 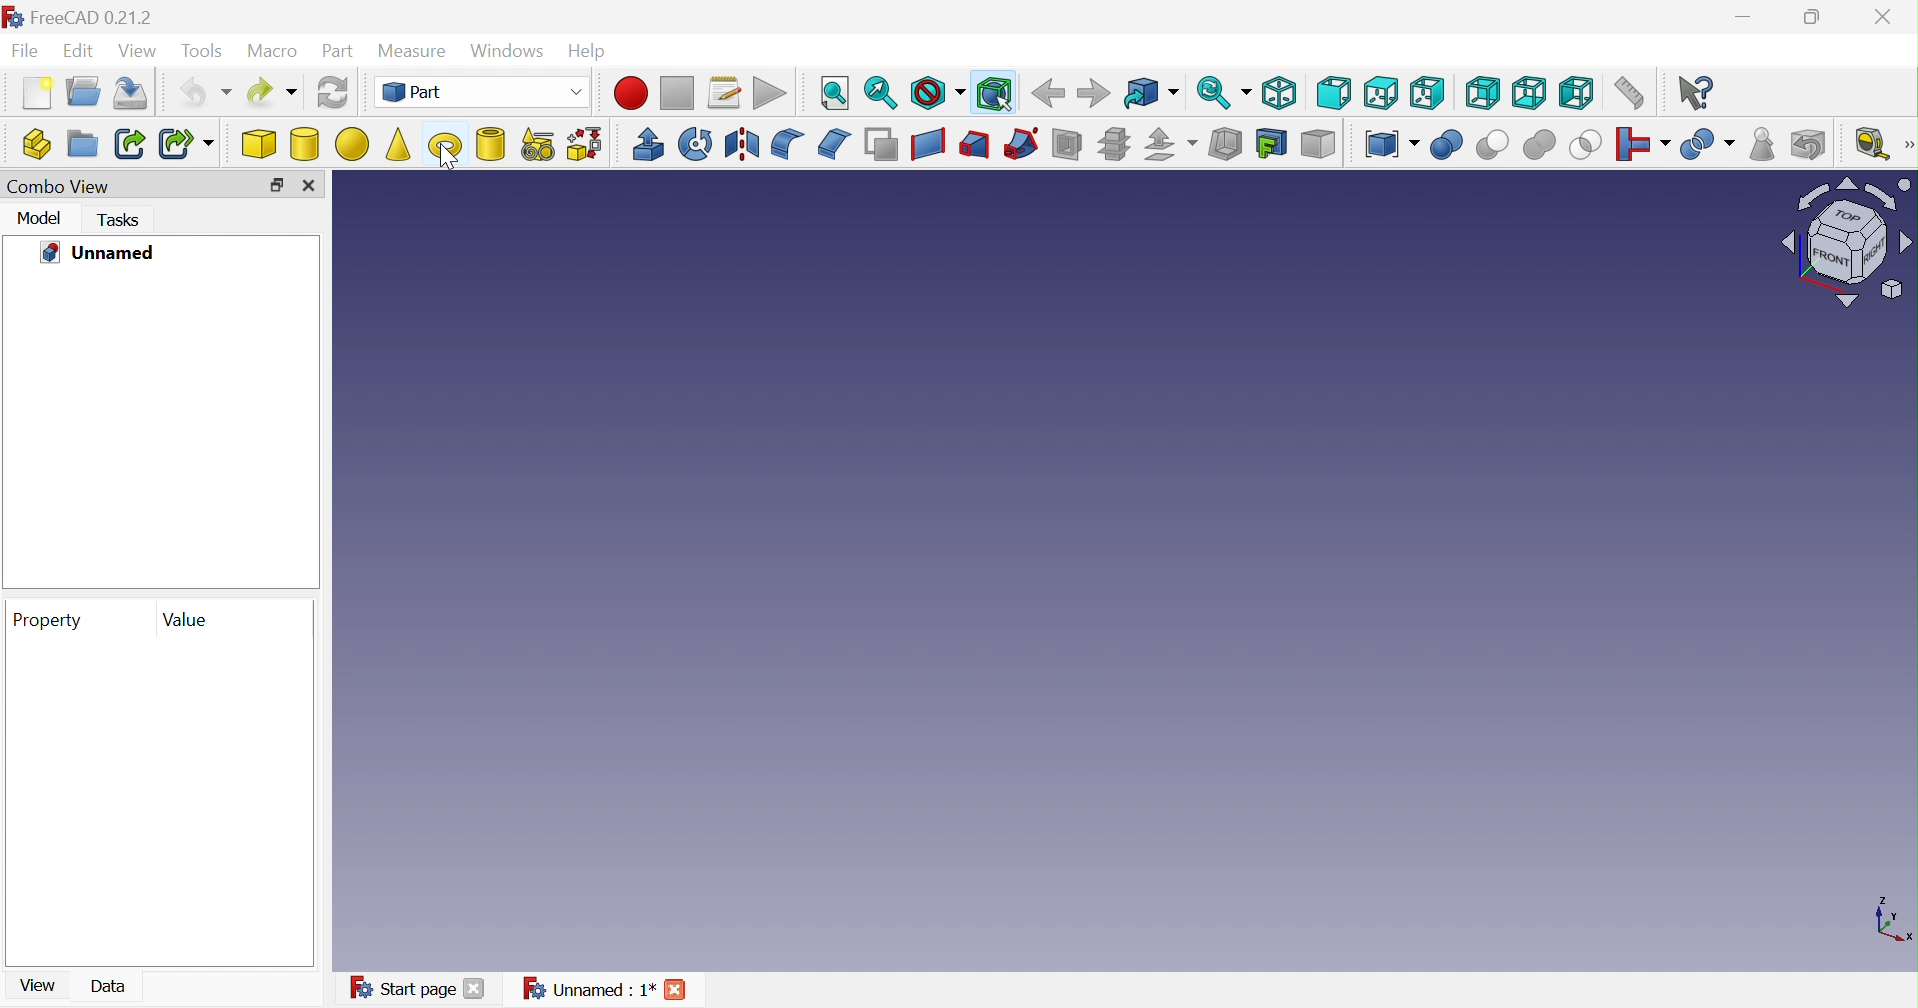 I want to click on Make face from wires, so click(x=880, y=143).